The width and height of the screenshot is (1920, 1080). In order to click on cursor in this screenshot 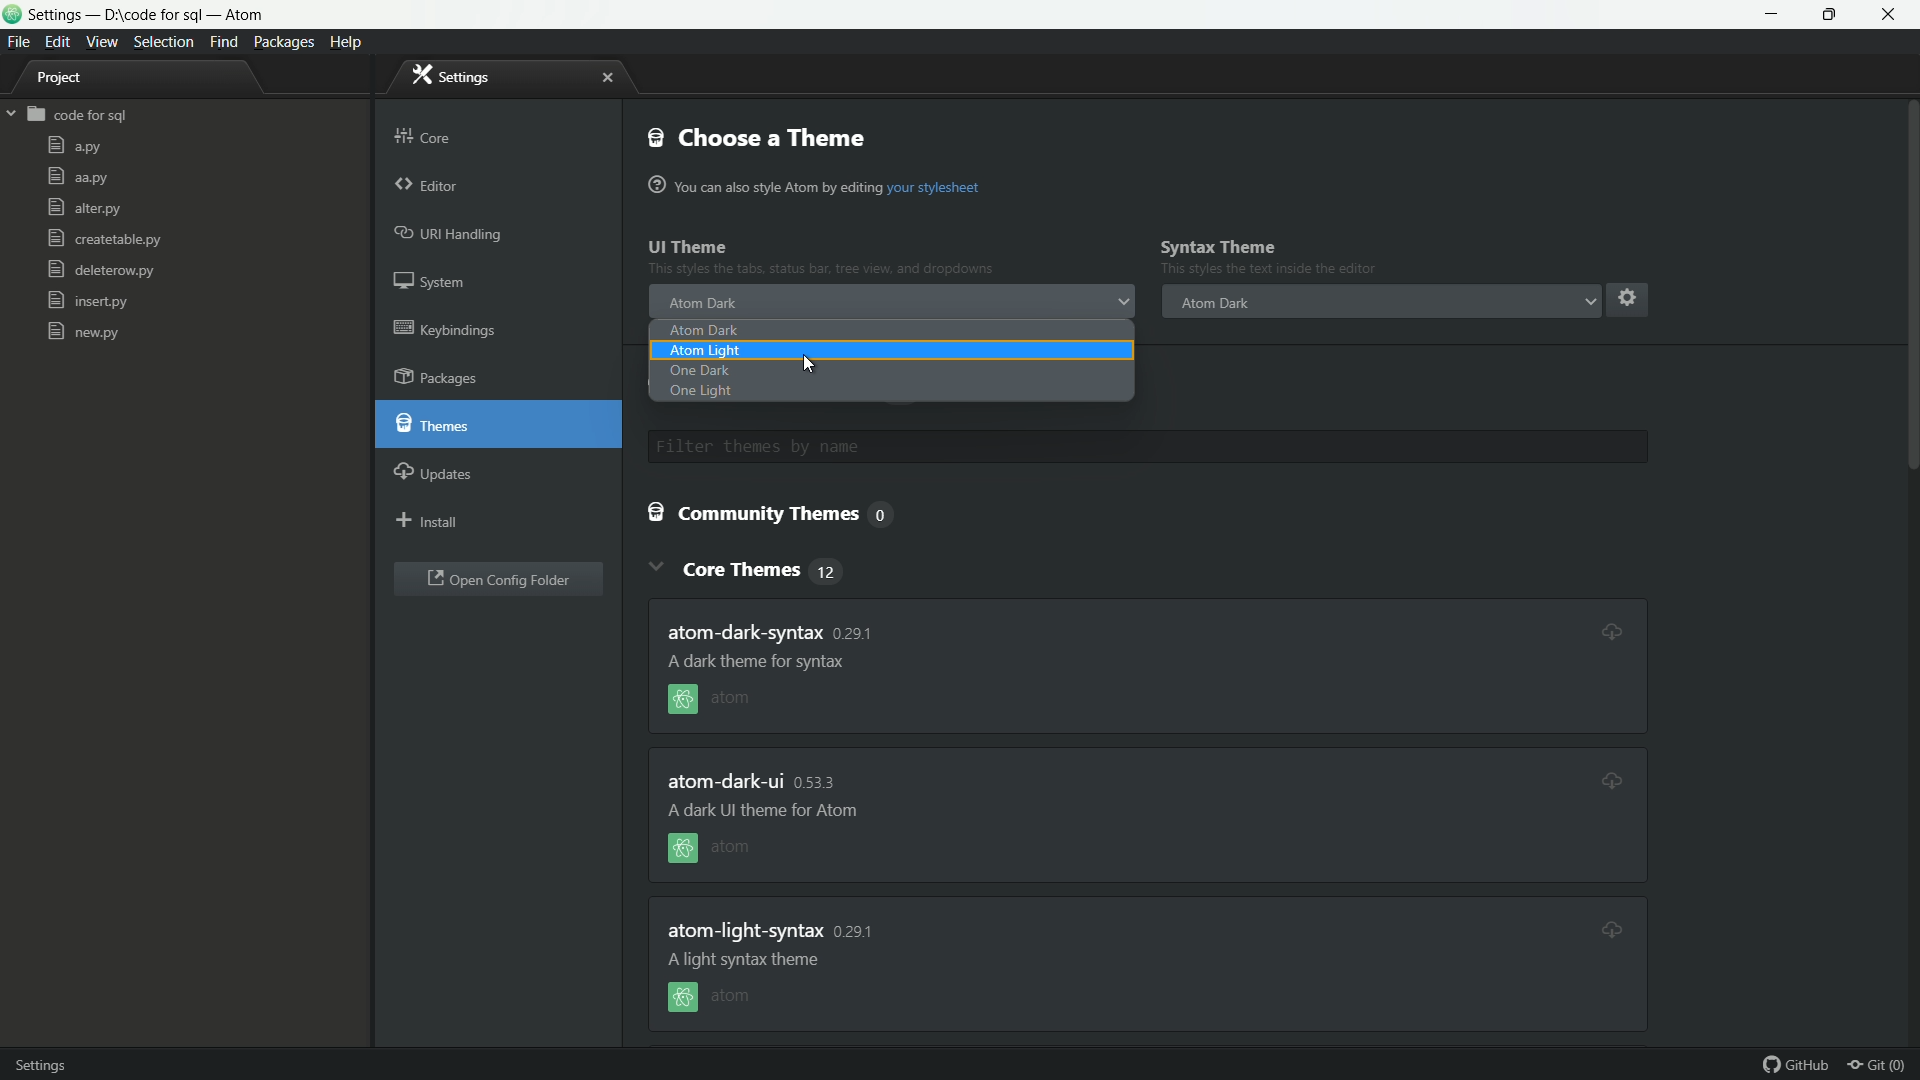, I will do `click(809, 366)`.